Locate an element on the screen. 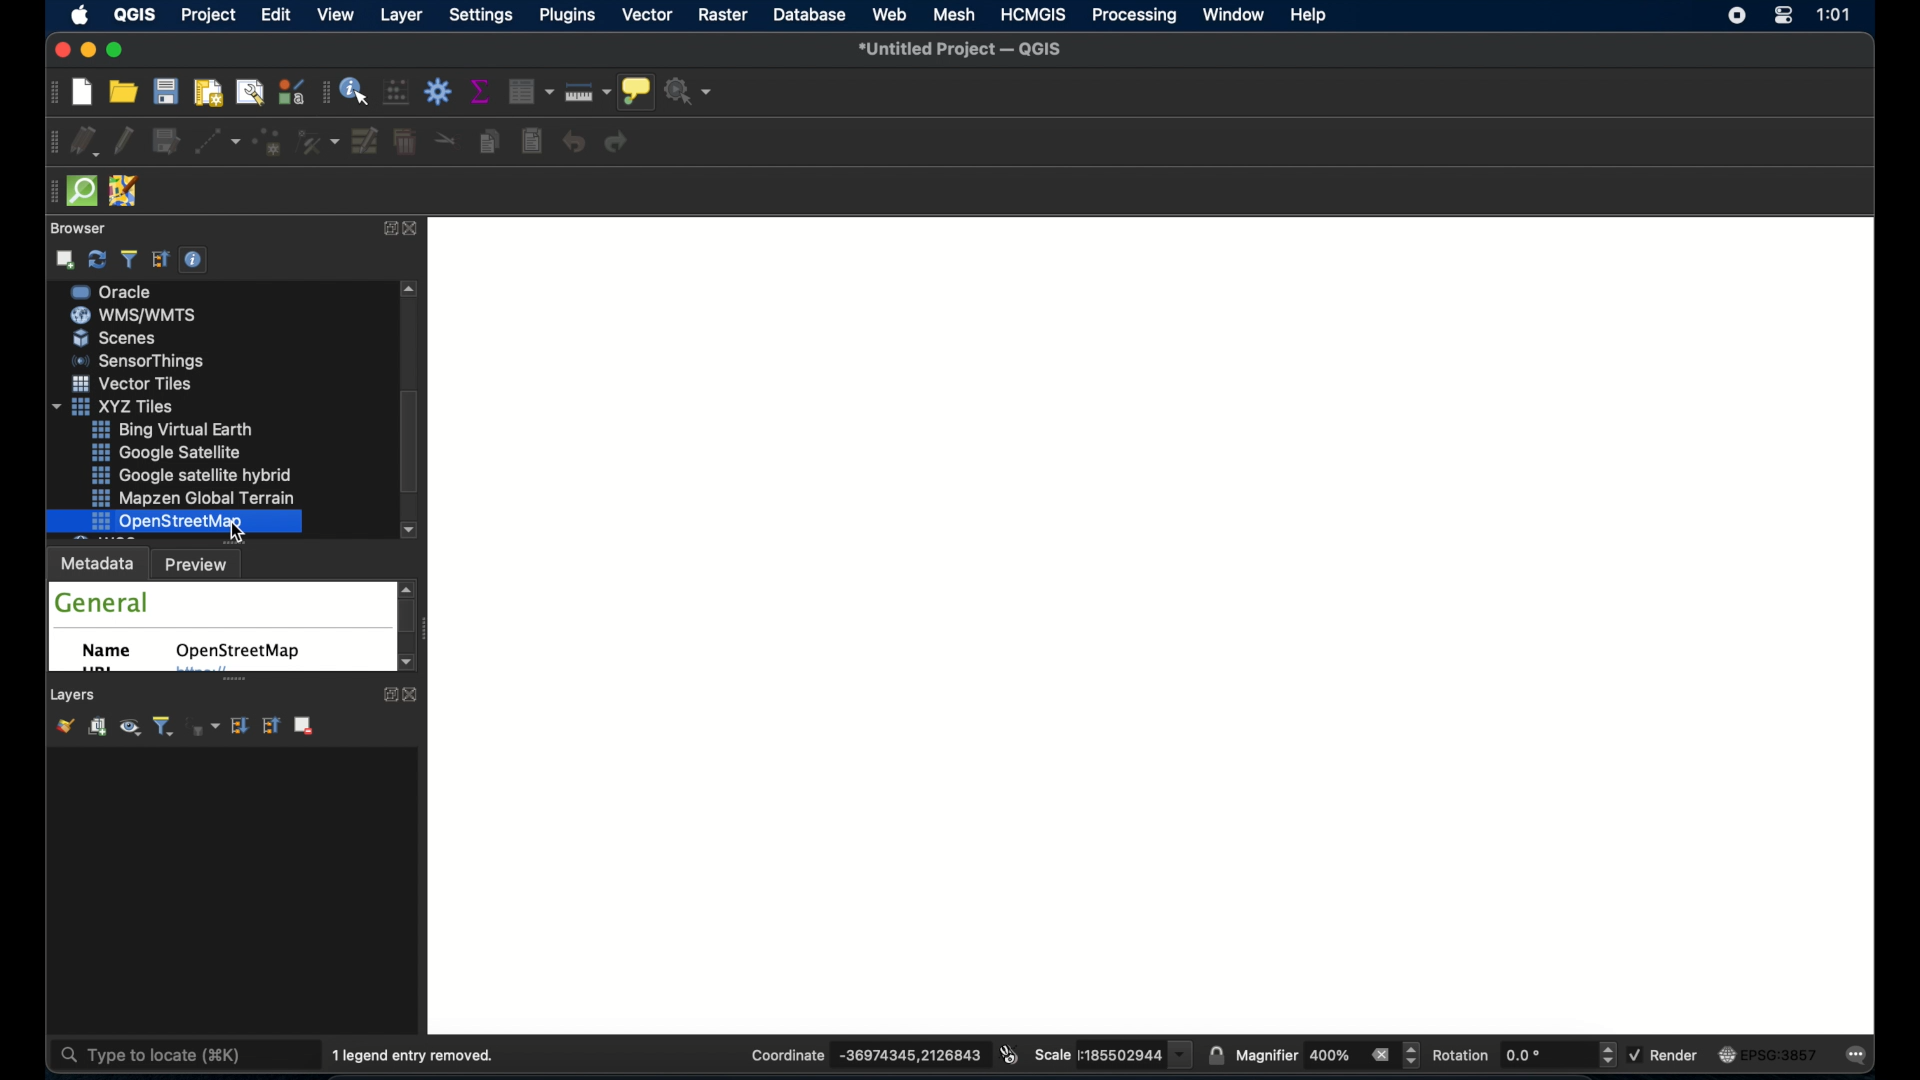 The height and width of the screenshot is (1080, 1920). web is located at coordinates (889, 16).